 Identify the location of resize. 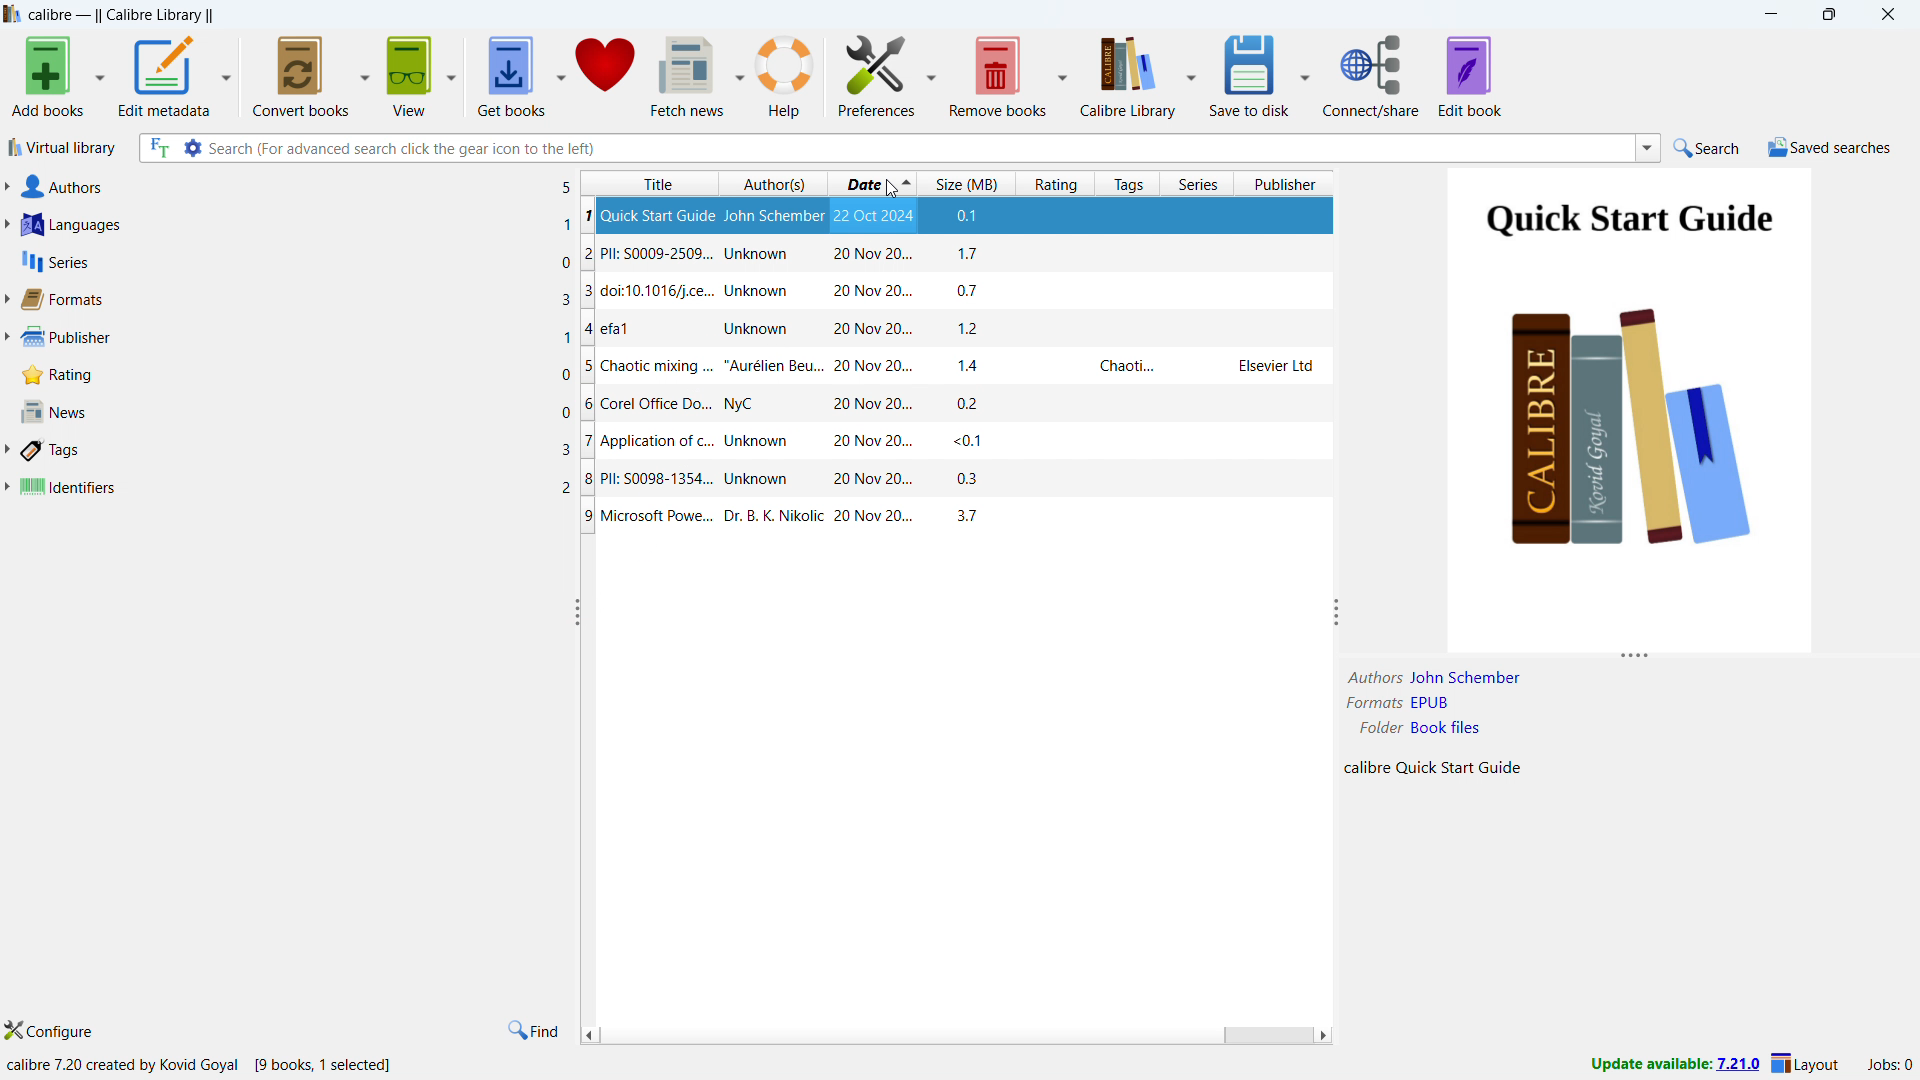
(1637, 657).